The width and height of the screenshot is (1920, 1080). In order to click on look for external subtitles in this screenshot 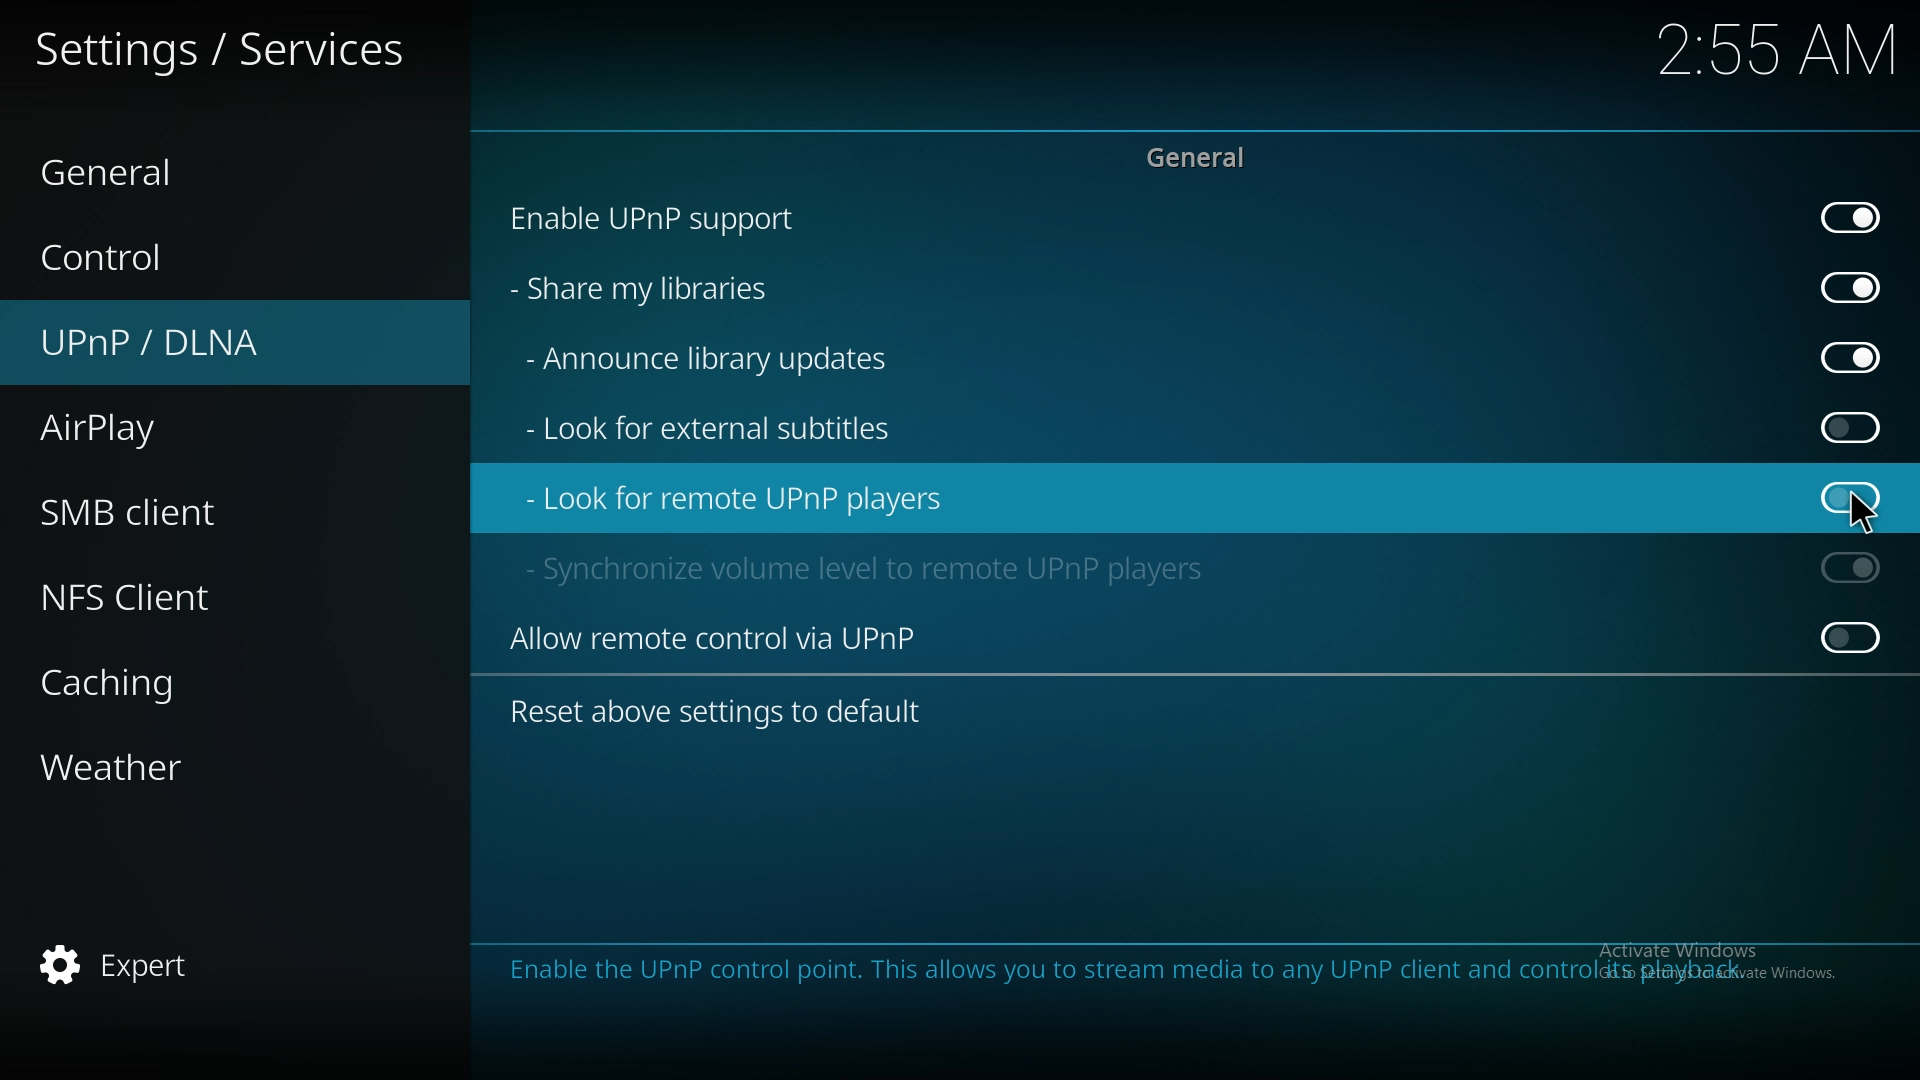, I will do `click(734, 424)`.